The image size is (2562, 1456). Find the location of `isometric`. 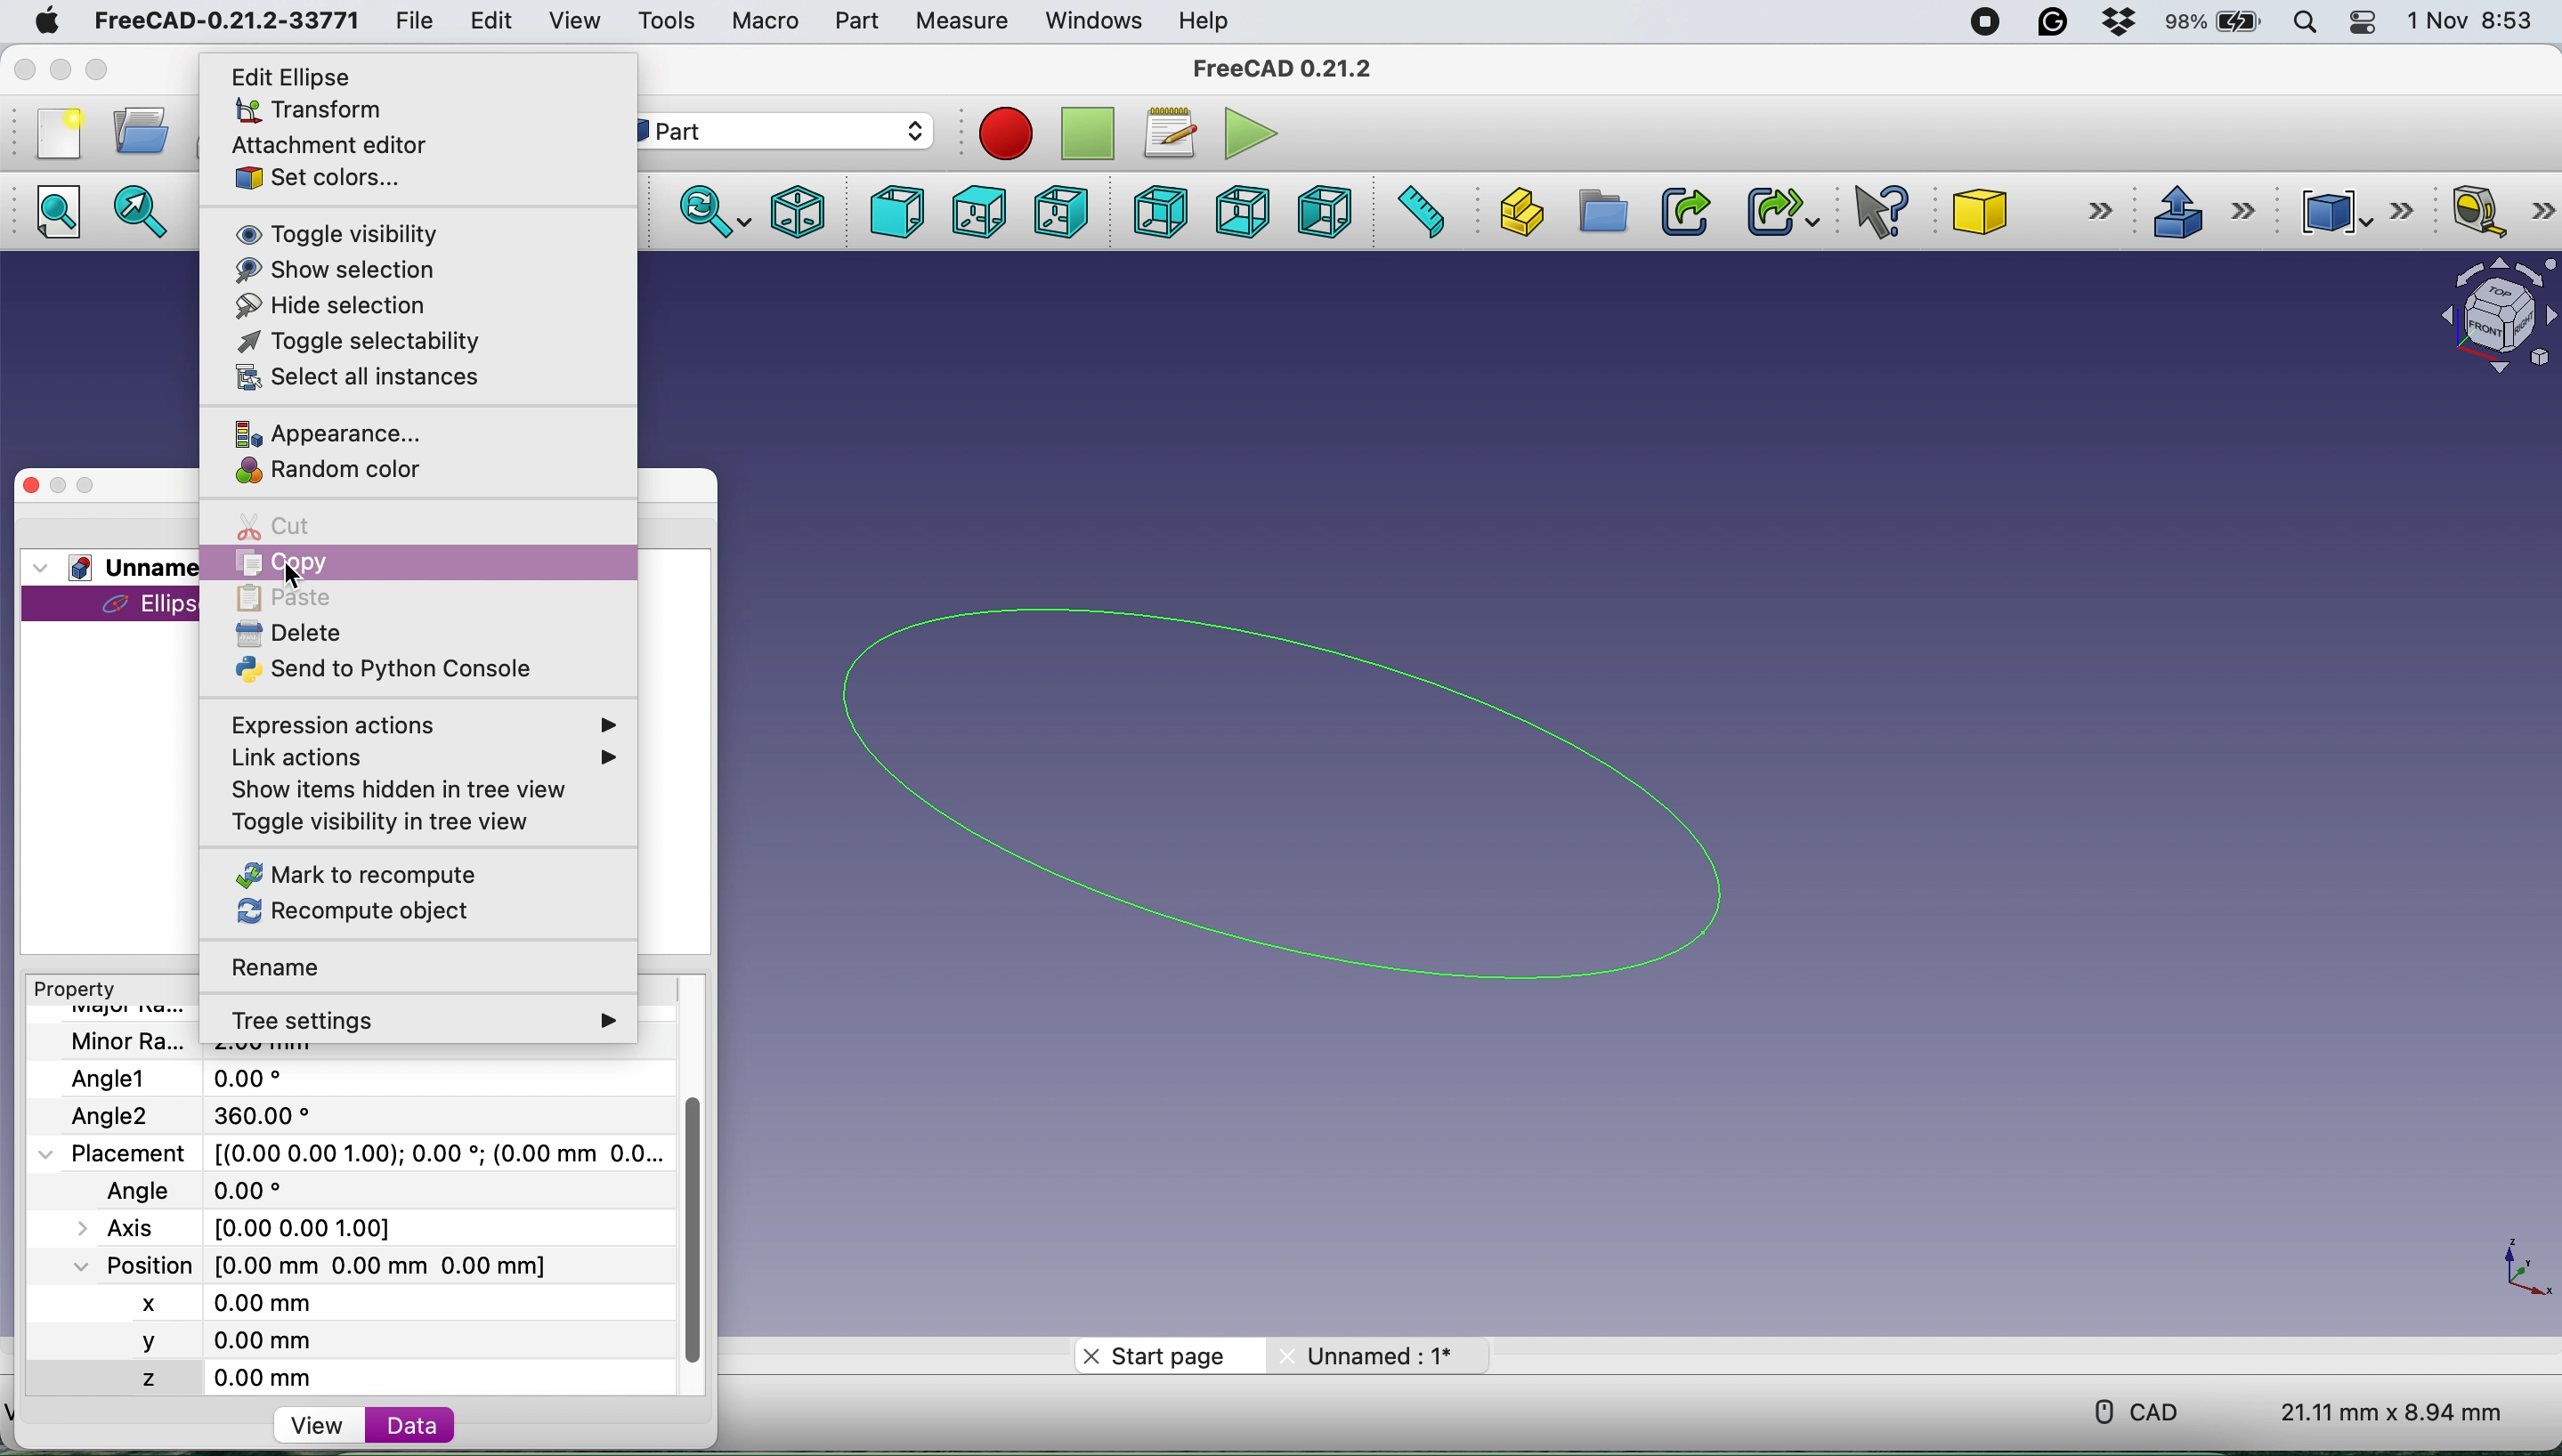

isometric is located at coordinates (798, 210).